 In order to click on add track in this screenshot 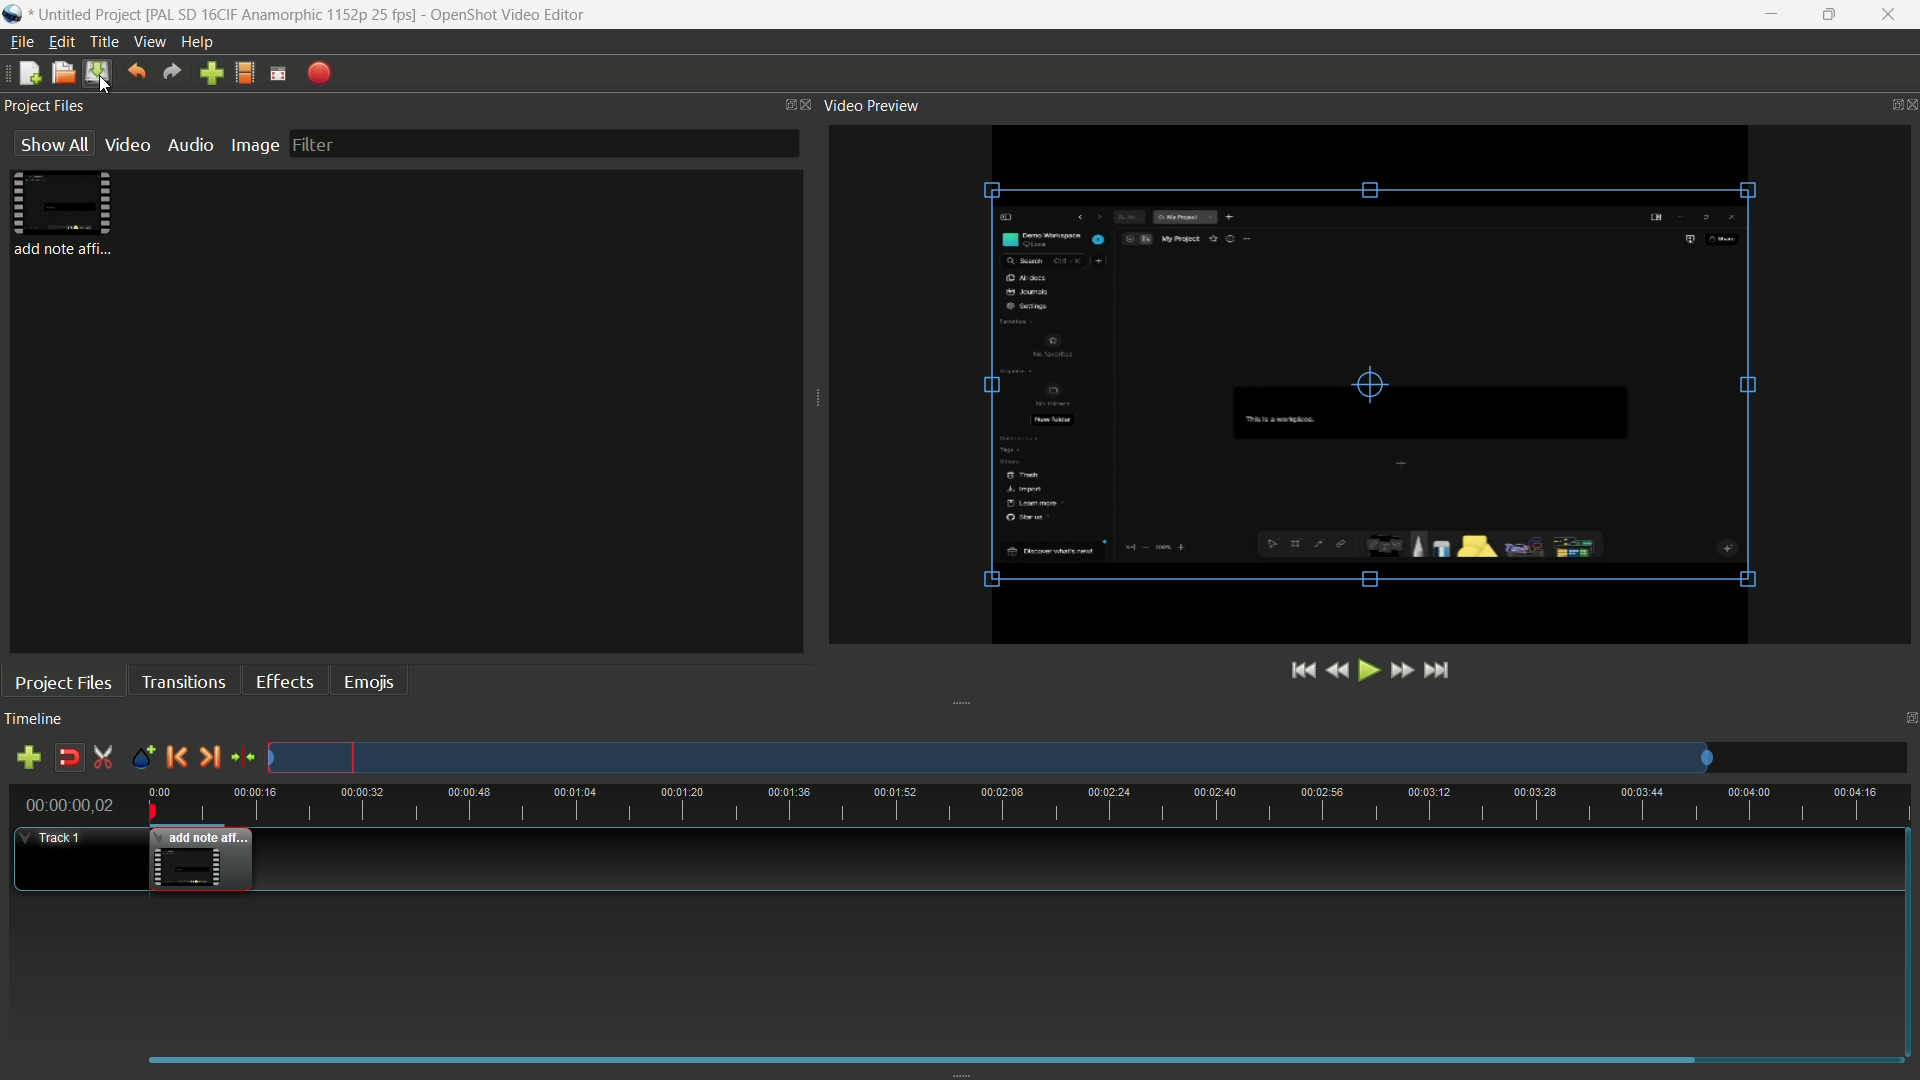, I will do `click(29, 758)`.